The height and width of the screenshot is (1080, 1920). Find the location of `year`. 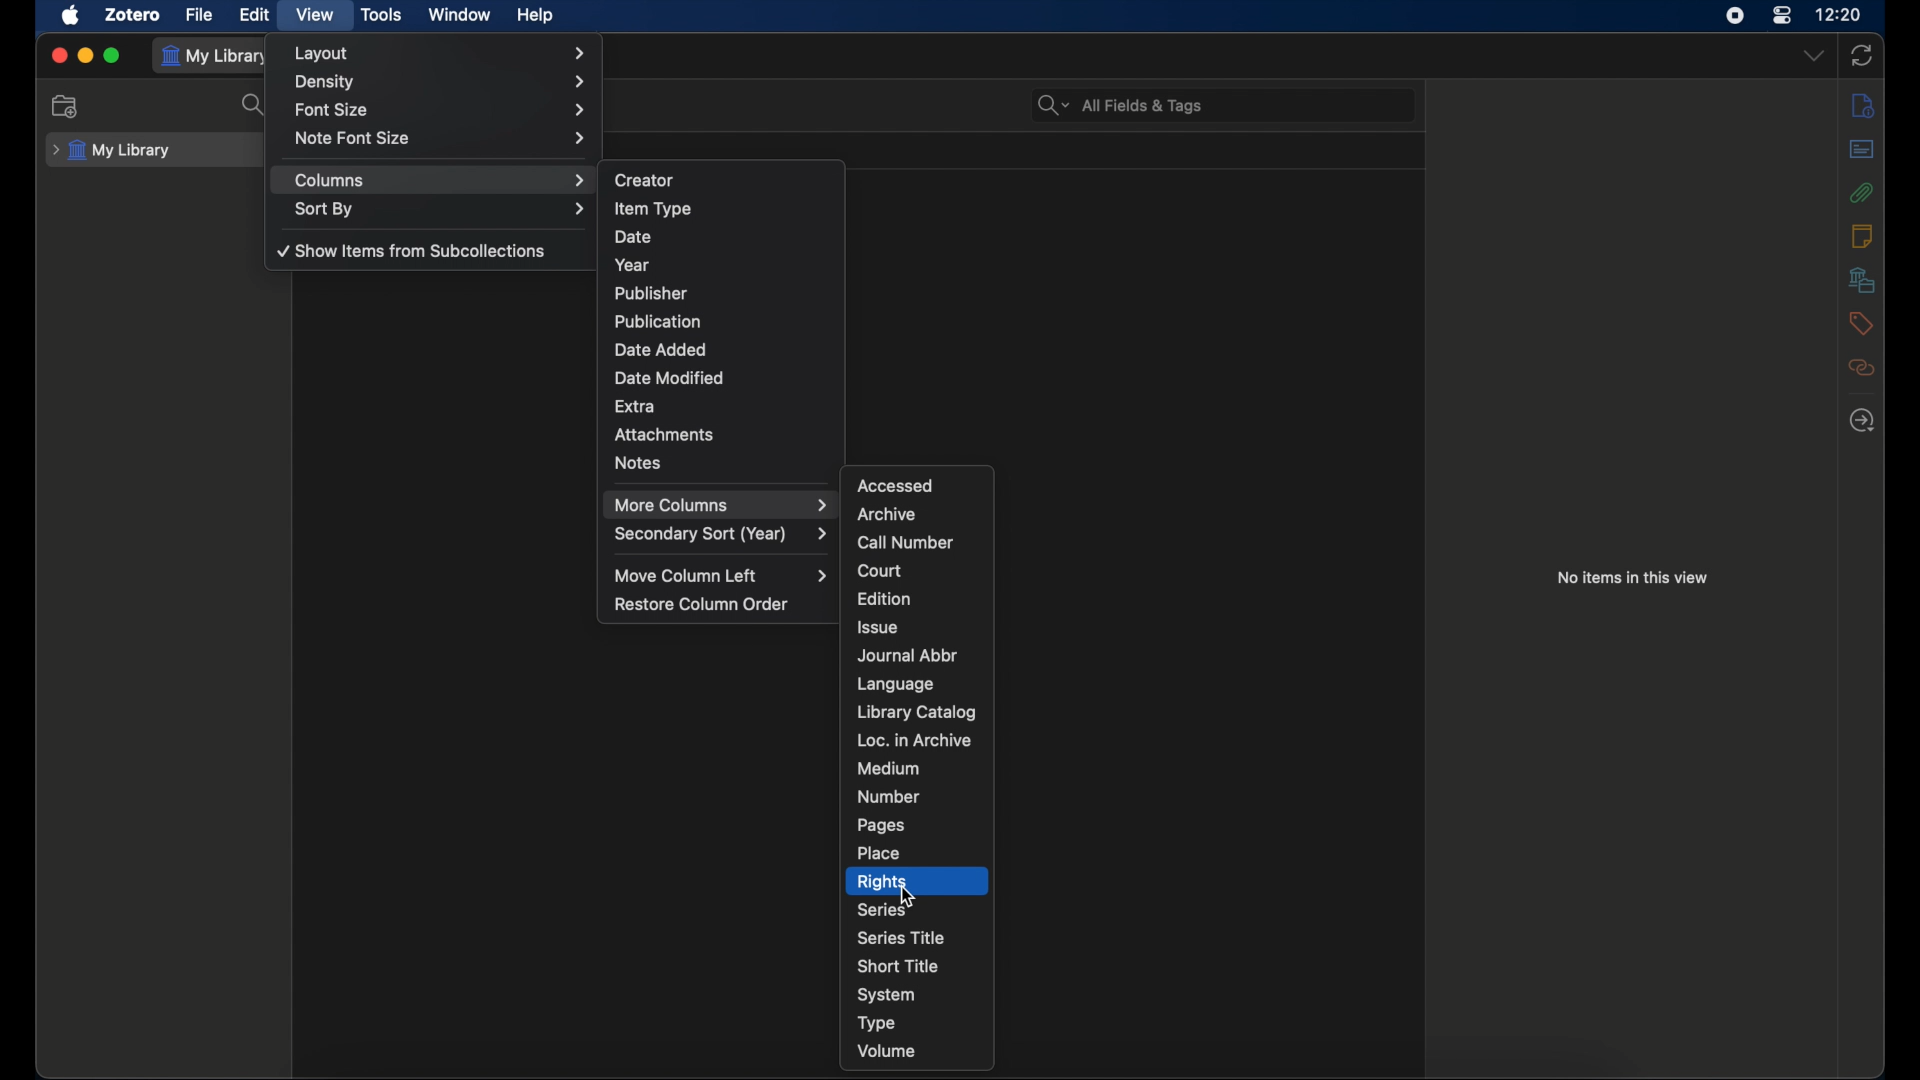

year is located at coordinates (632, 264).